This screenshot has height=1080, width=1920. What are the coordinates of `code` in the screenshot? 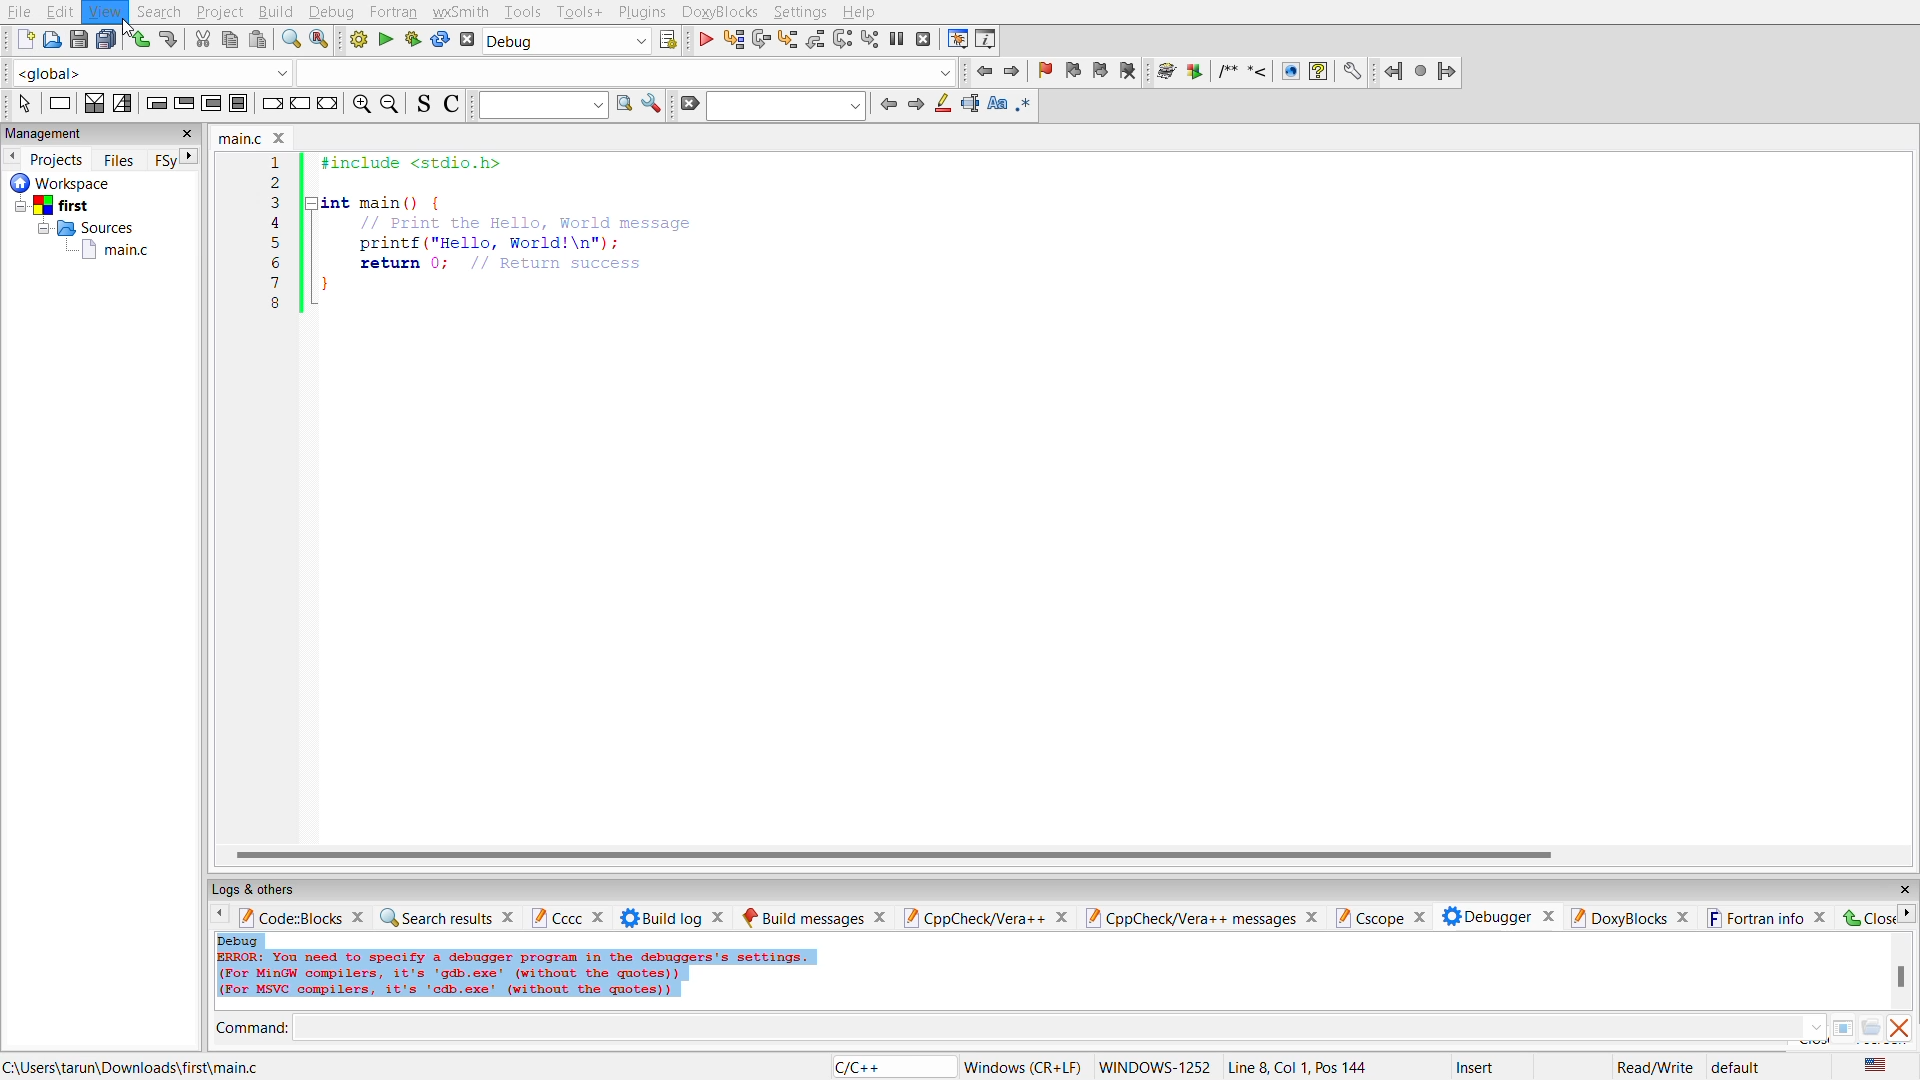 It's located at (515, 227).